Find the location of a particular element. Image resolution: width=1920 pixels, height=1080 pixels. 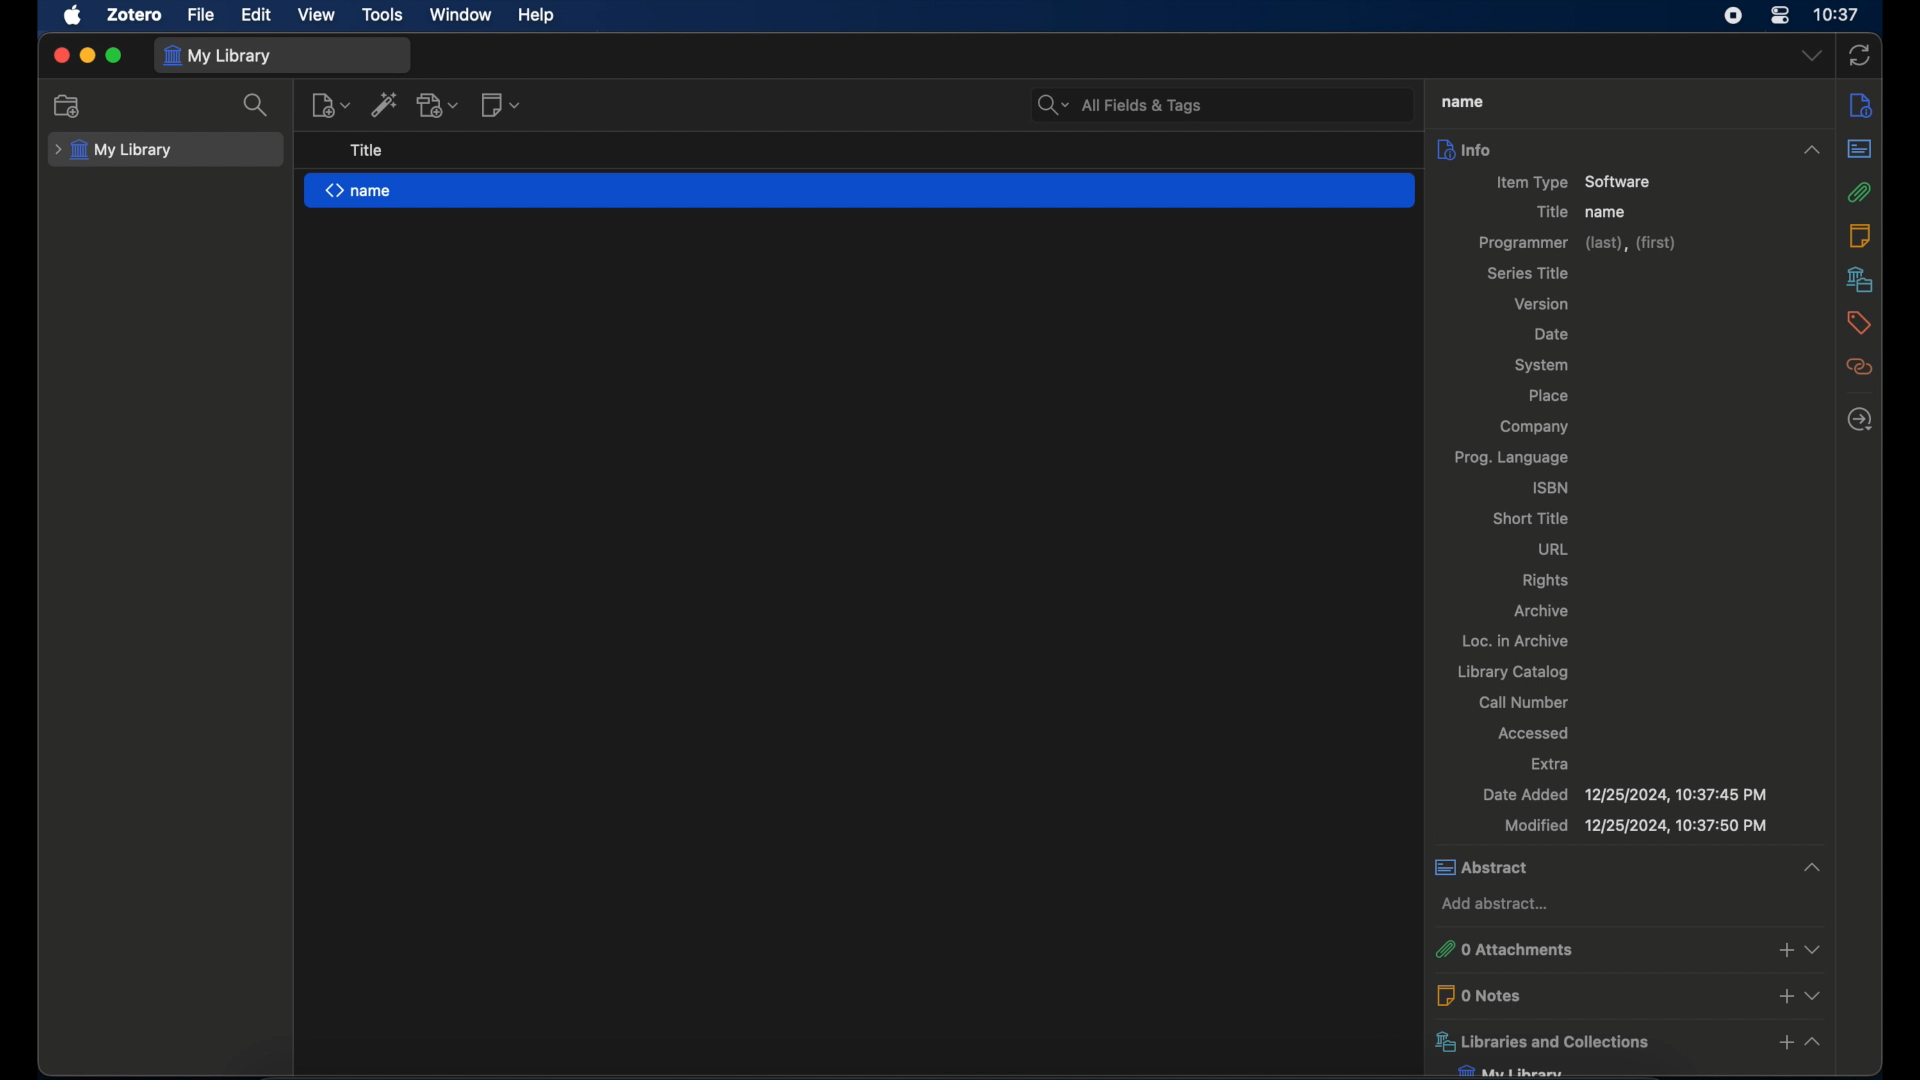

info is located at coordinates (1861, 104).